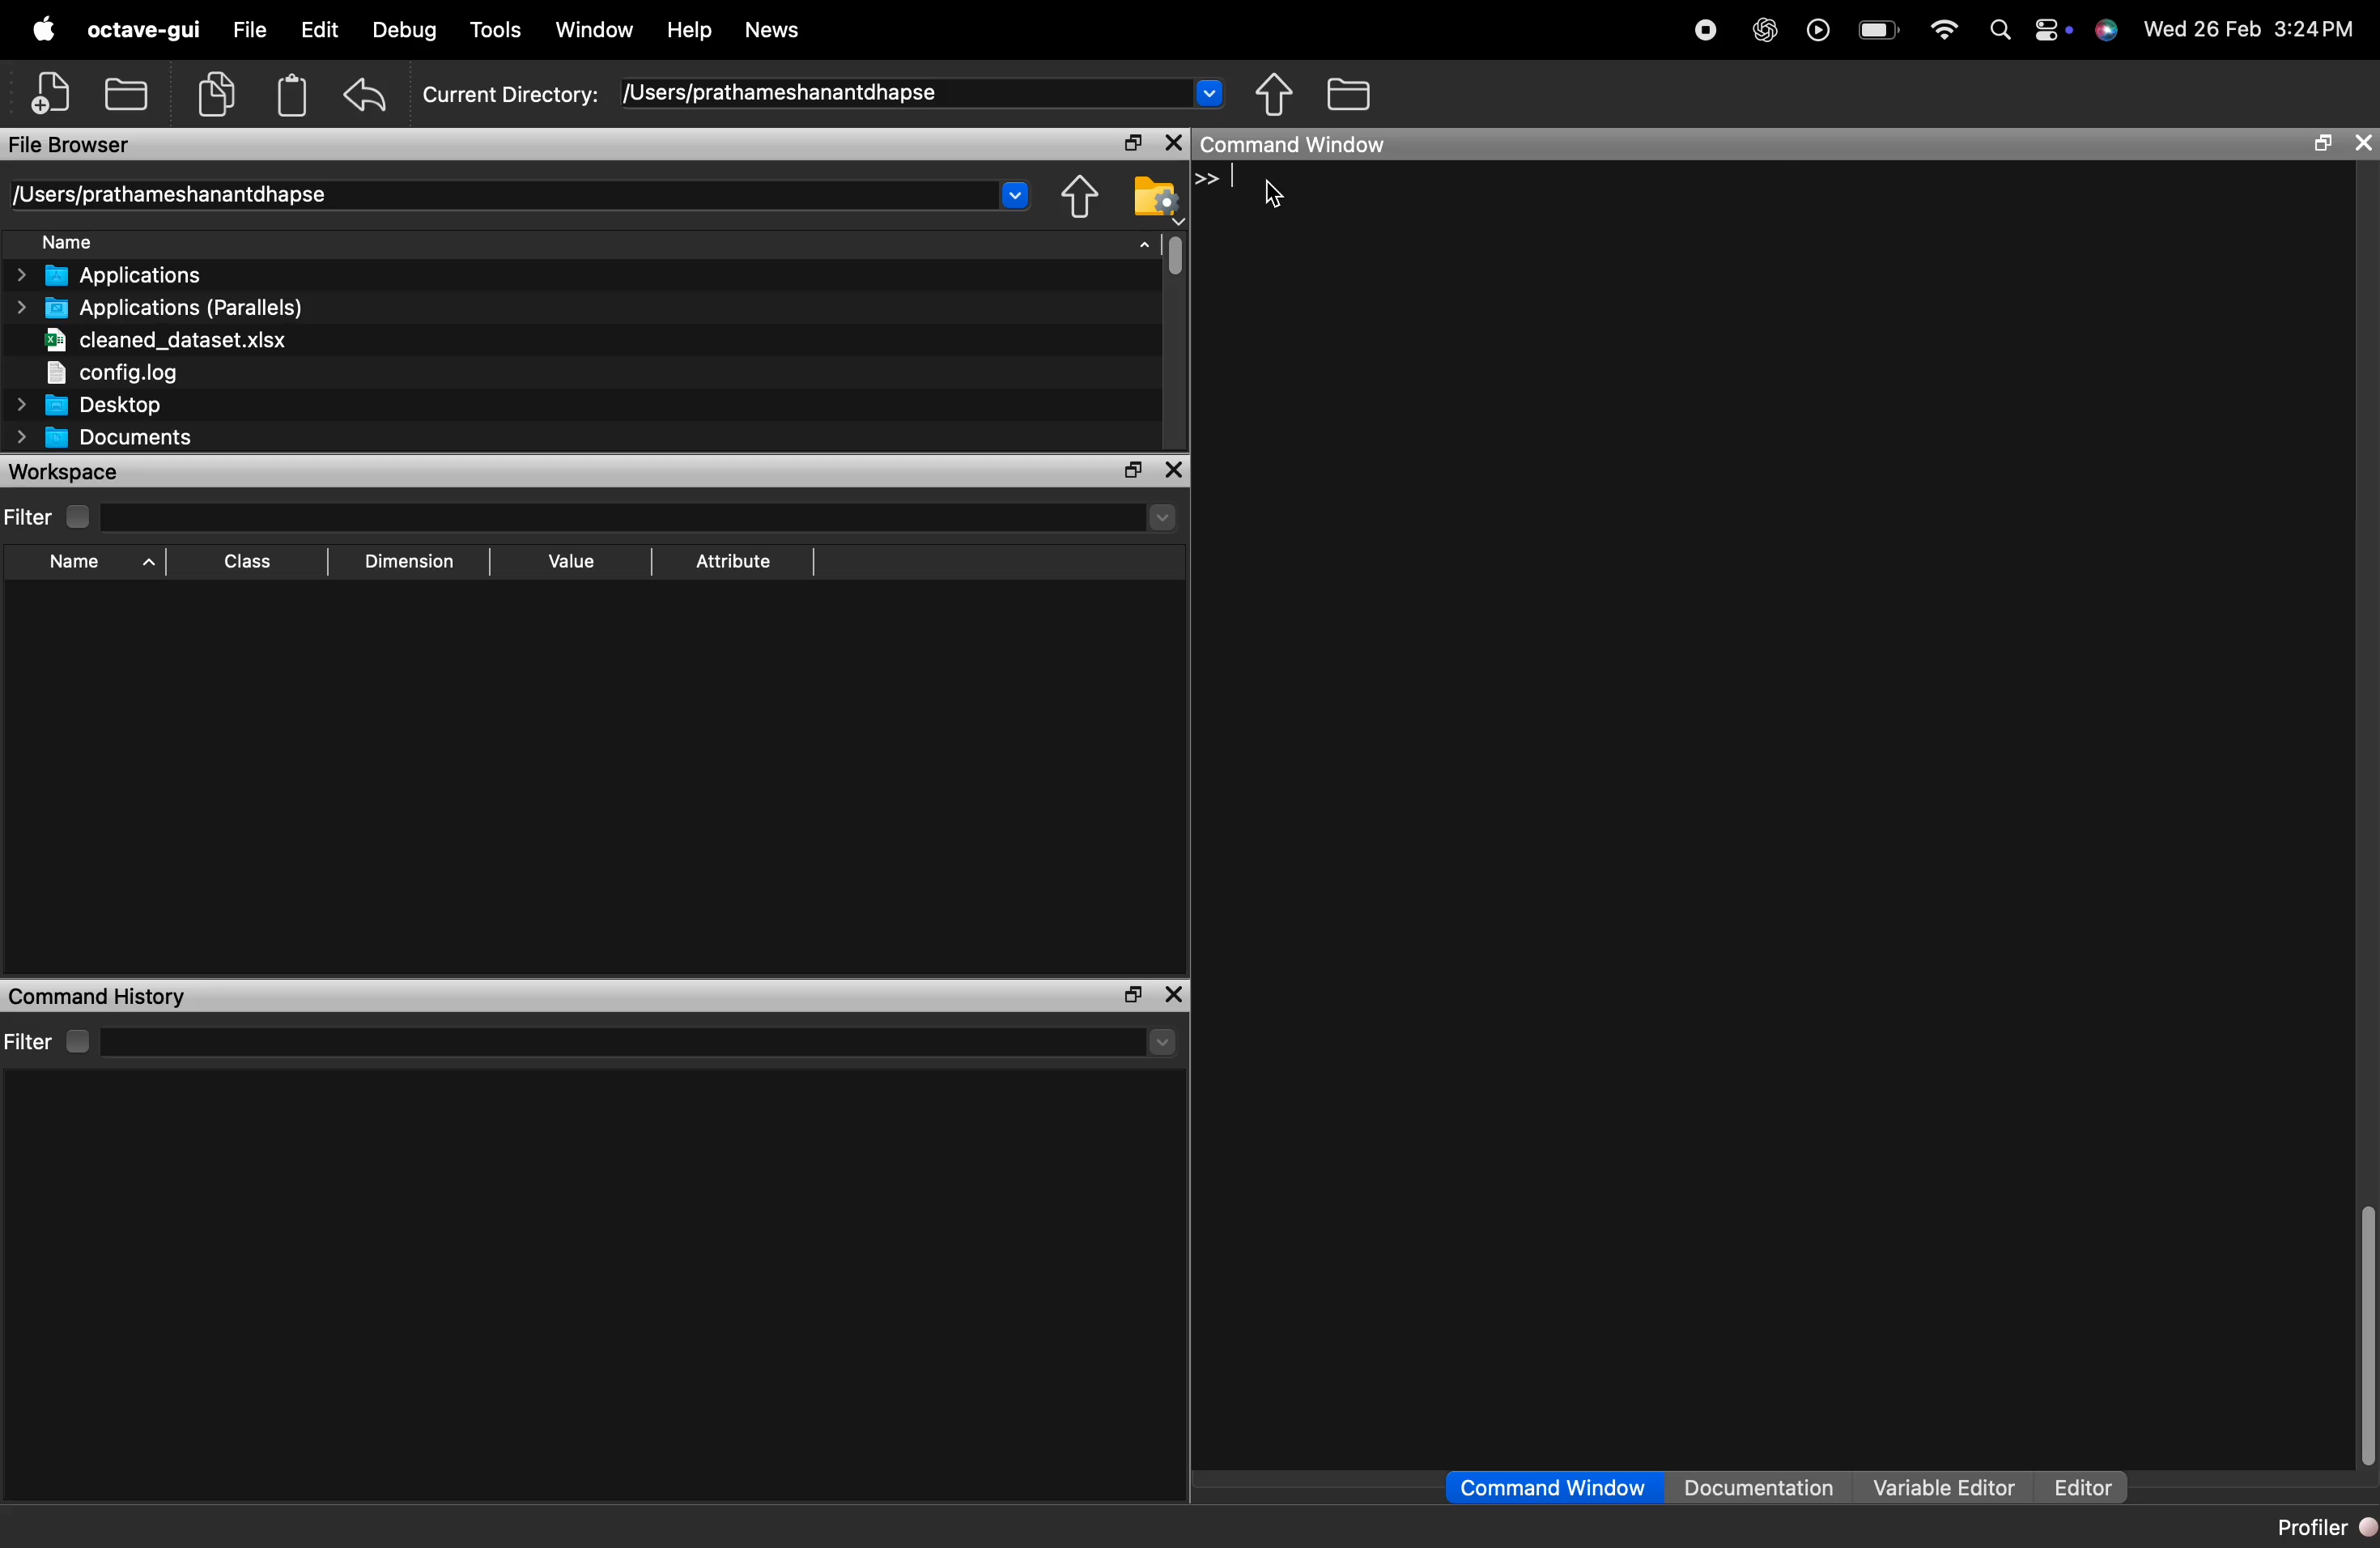 Image resolution: width=2380 pixels, height=1548 pixels. Describe the element at coordinates (2318, 29) in the screenshot. I see `3:24PM` at that location.